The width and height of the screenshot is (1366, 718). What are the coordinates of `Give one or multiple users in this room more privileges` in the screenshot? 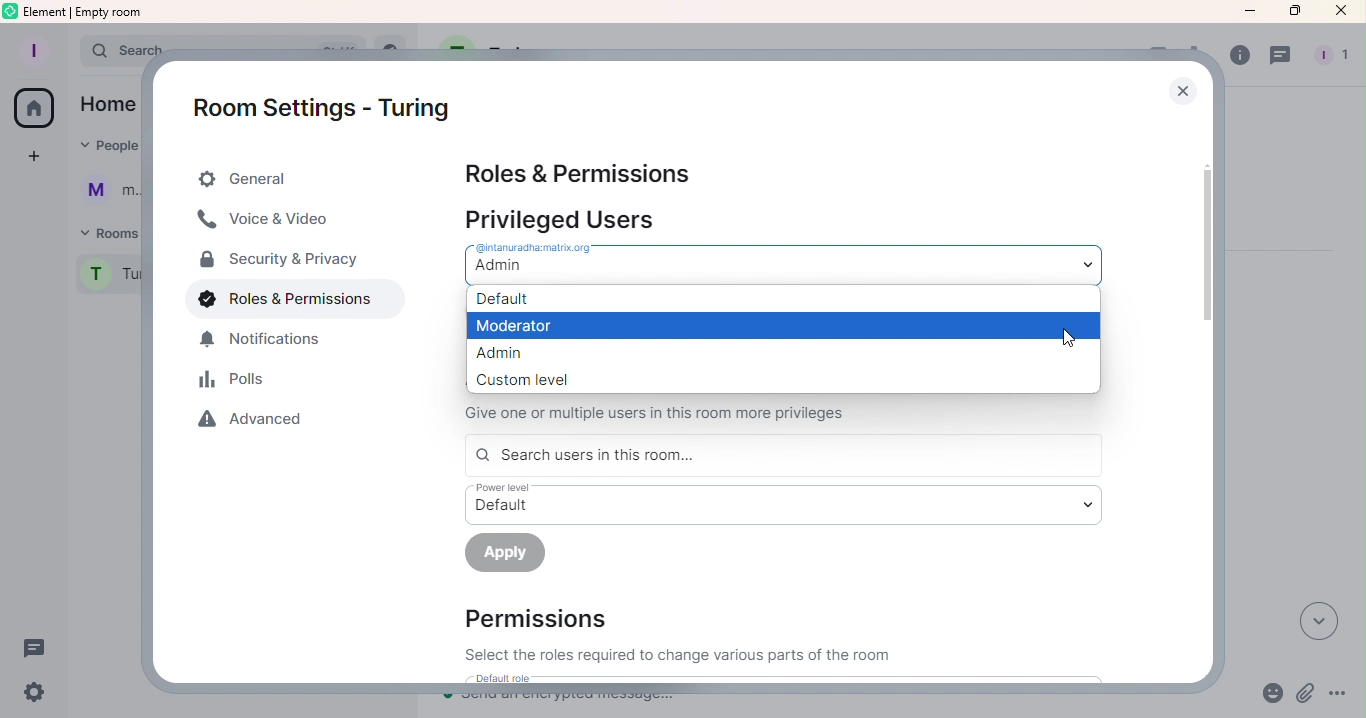 It's located at (710, 412).